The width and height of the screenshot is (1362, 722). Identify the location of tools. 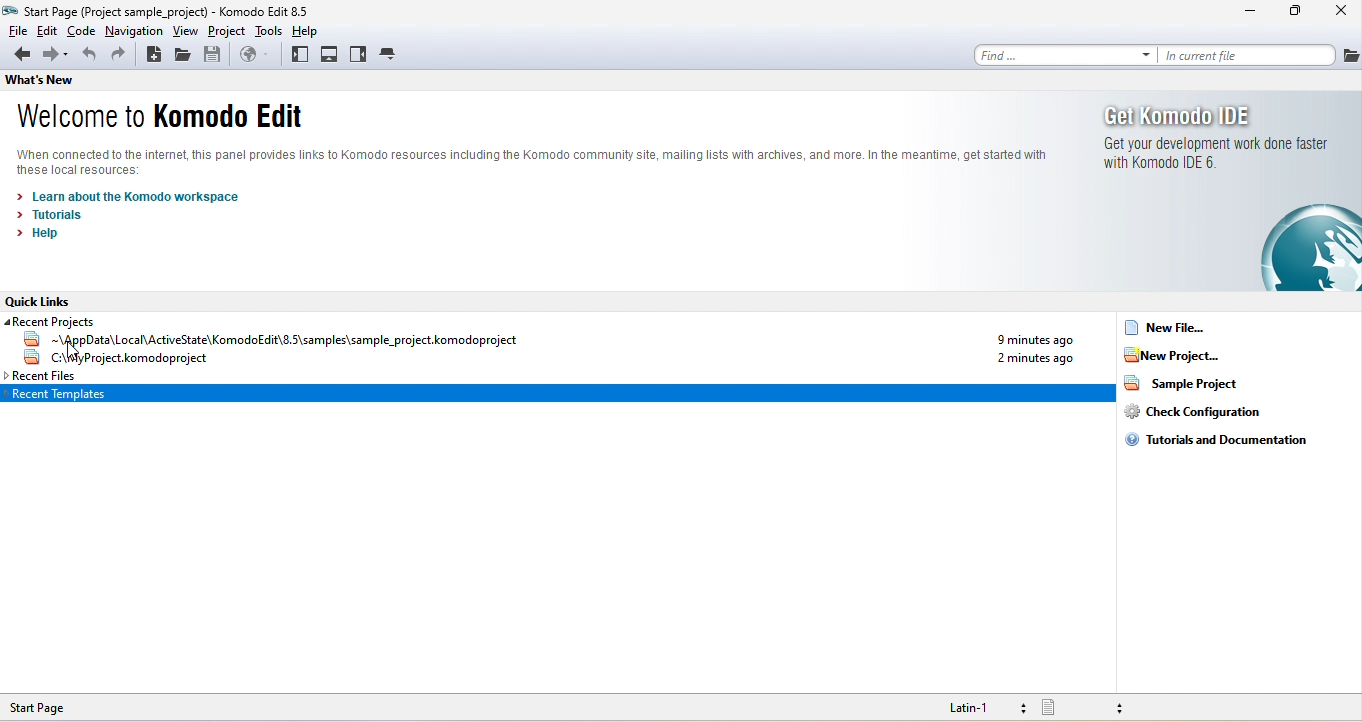
(263, 32).